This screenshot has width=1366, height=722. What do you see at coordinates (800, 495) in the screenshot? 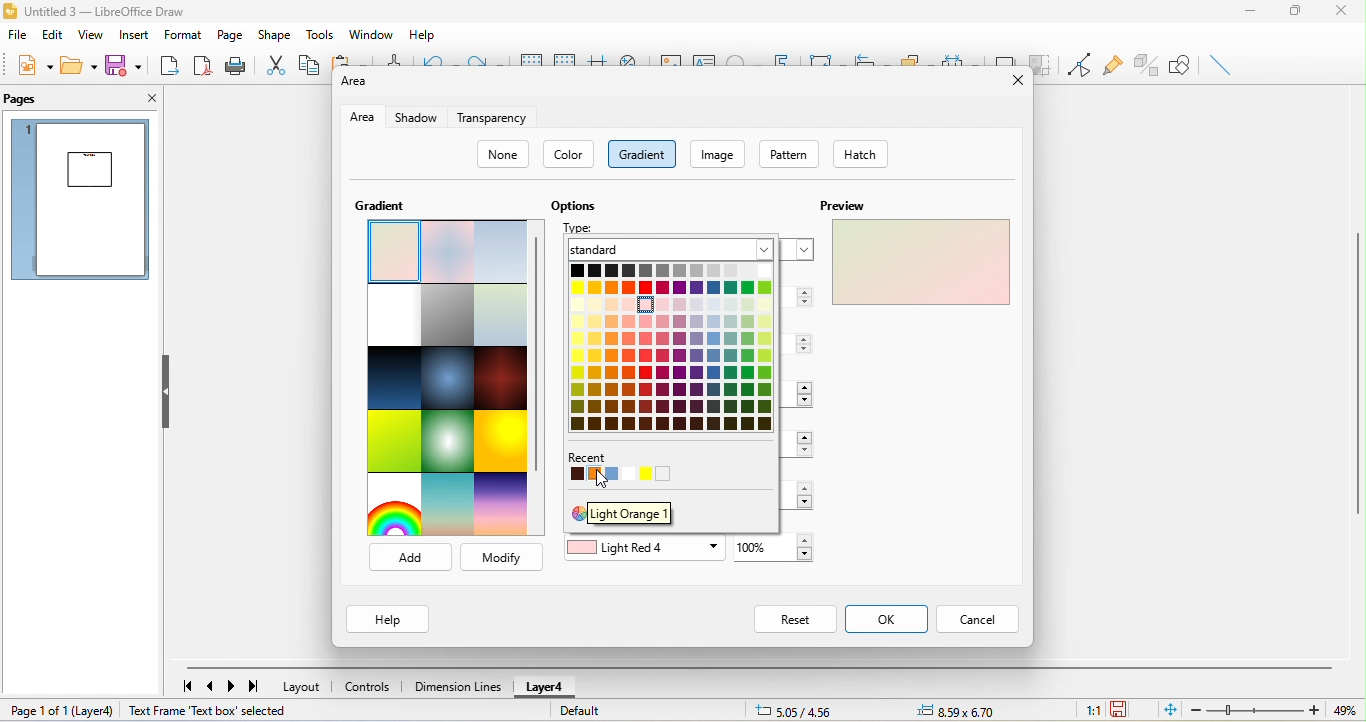
I see `100%` at bounding box center [800, 495].